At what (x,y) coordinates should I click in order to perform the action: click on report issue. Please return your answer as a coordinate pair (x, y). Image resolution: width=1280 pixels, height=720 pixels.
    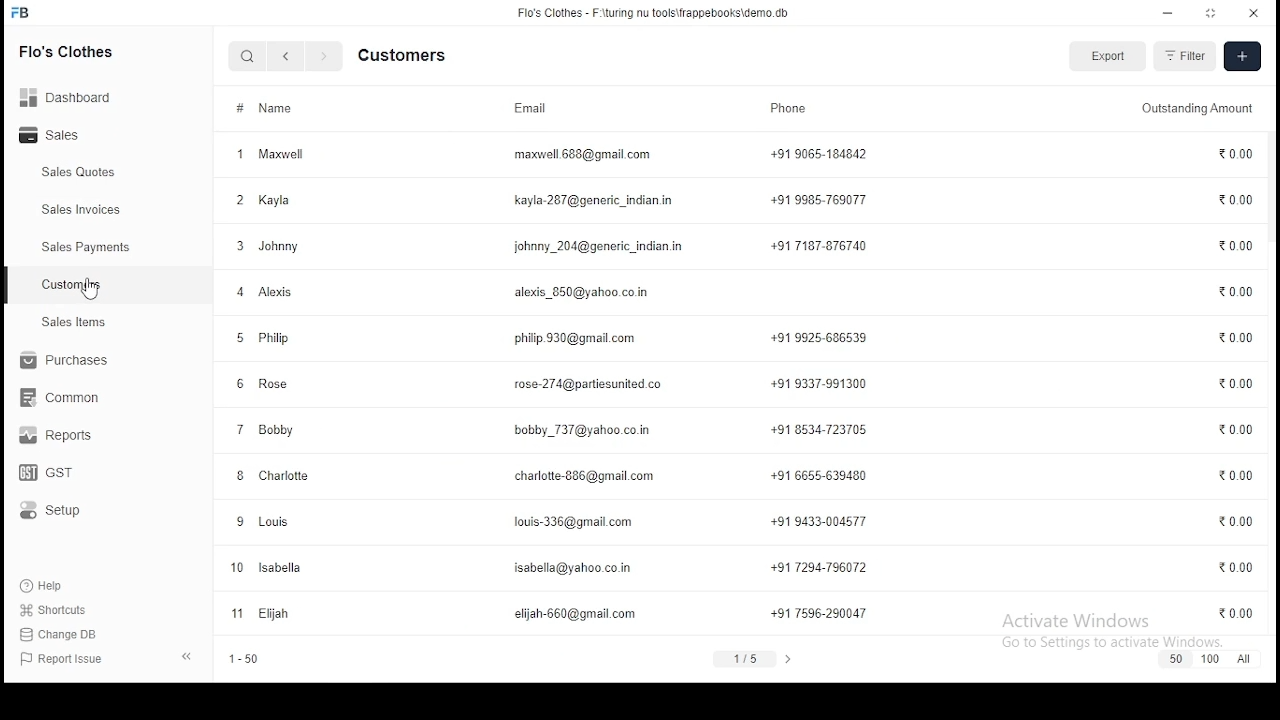
    Looking at the image, I should click on (59, 660).